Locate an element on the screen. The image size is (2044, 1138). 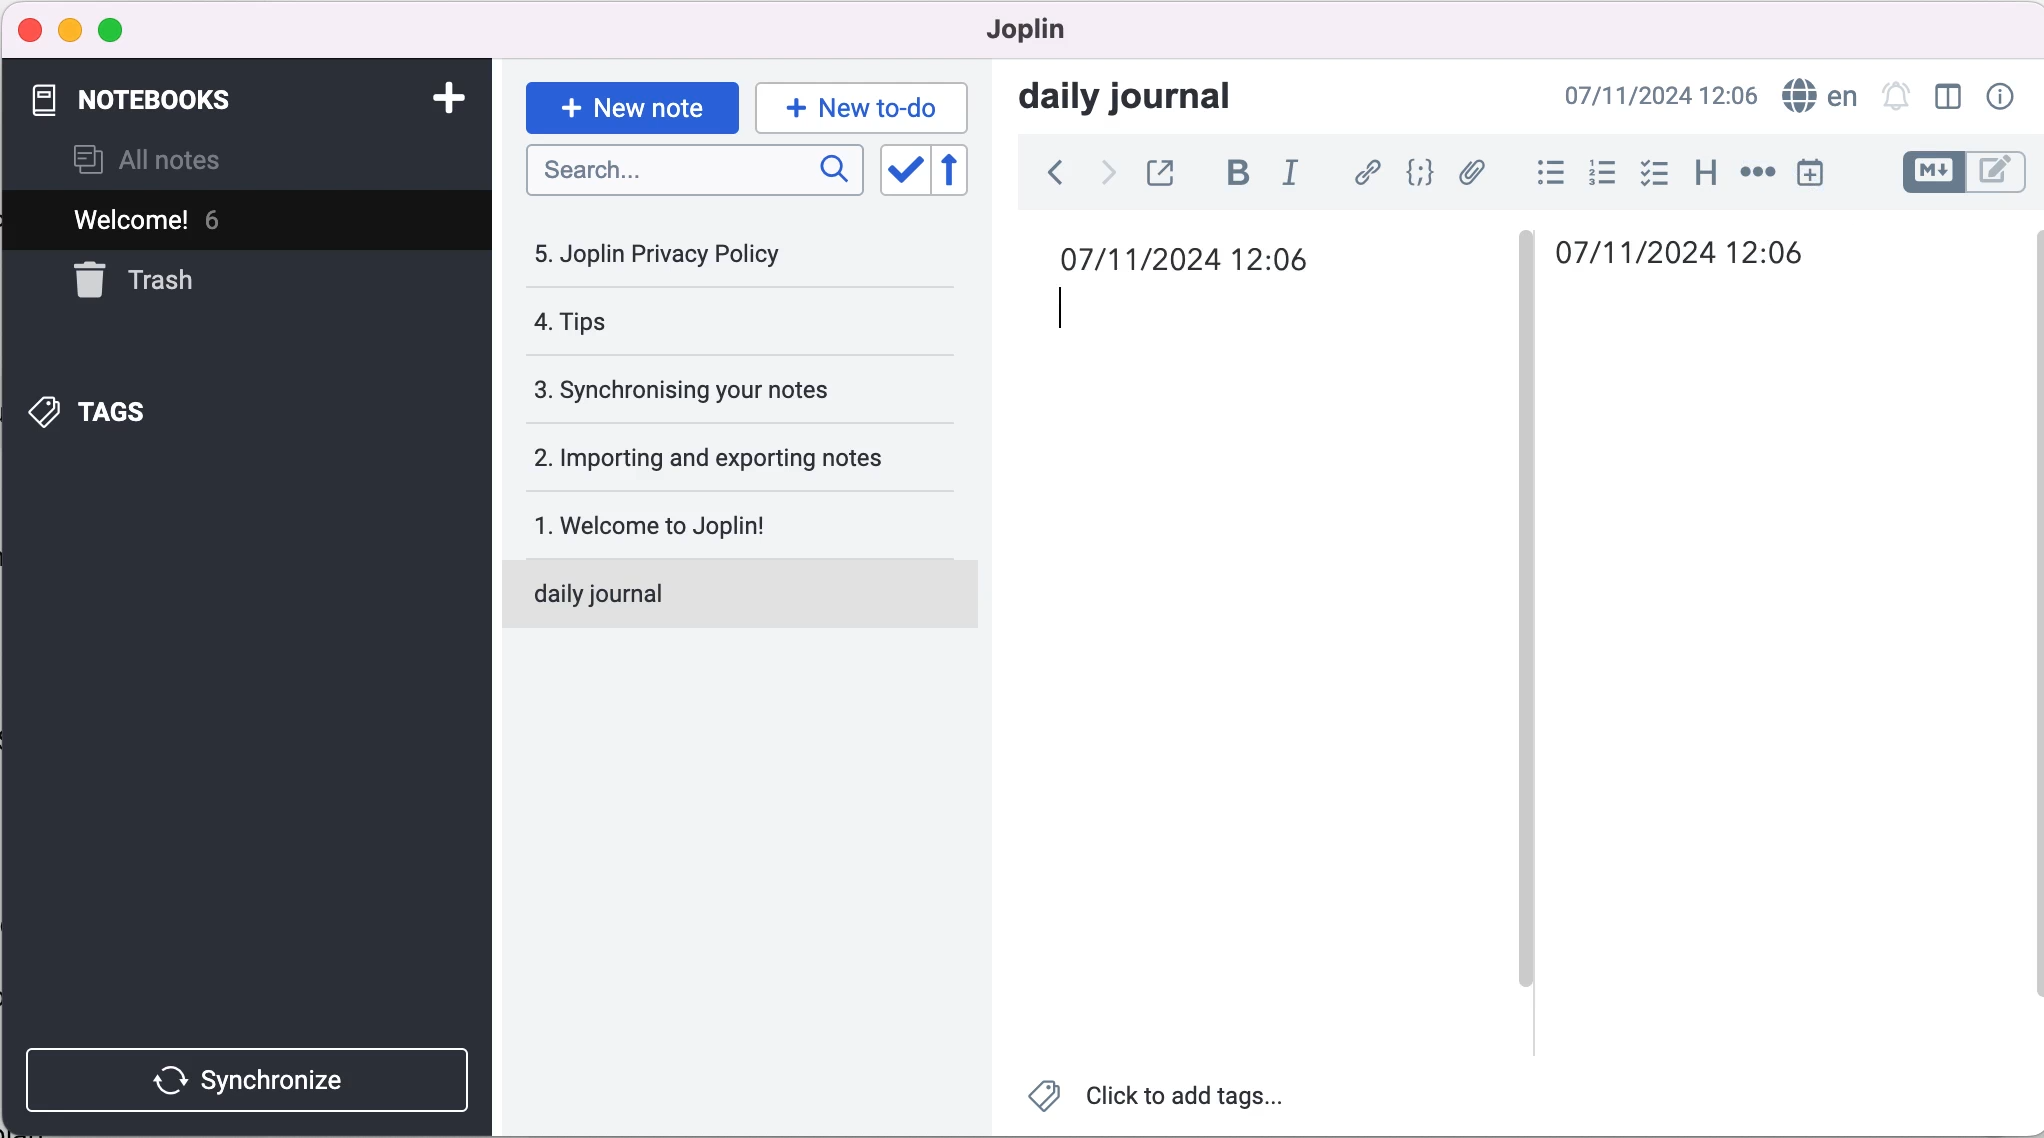
welcome to joplin! is located at coordinates (685, 524).